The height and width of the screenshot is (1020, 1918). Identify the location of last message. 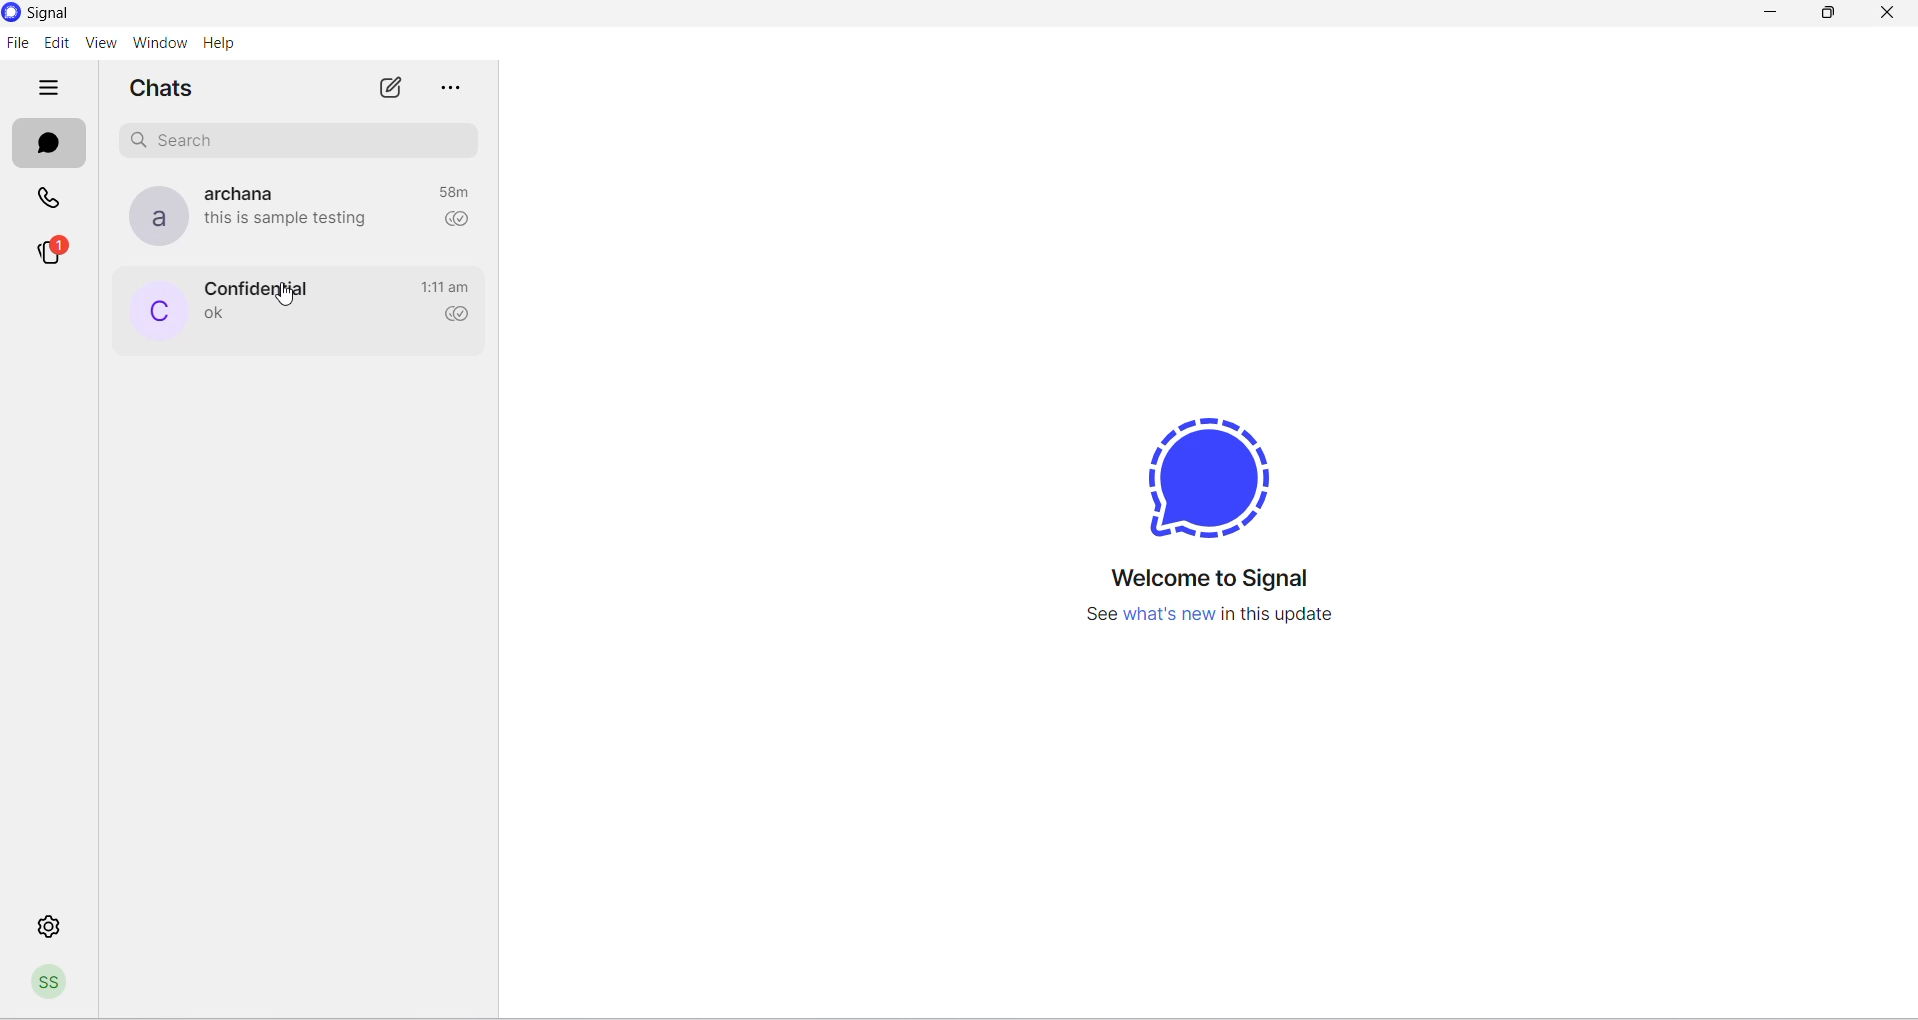
(216, 315).